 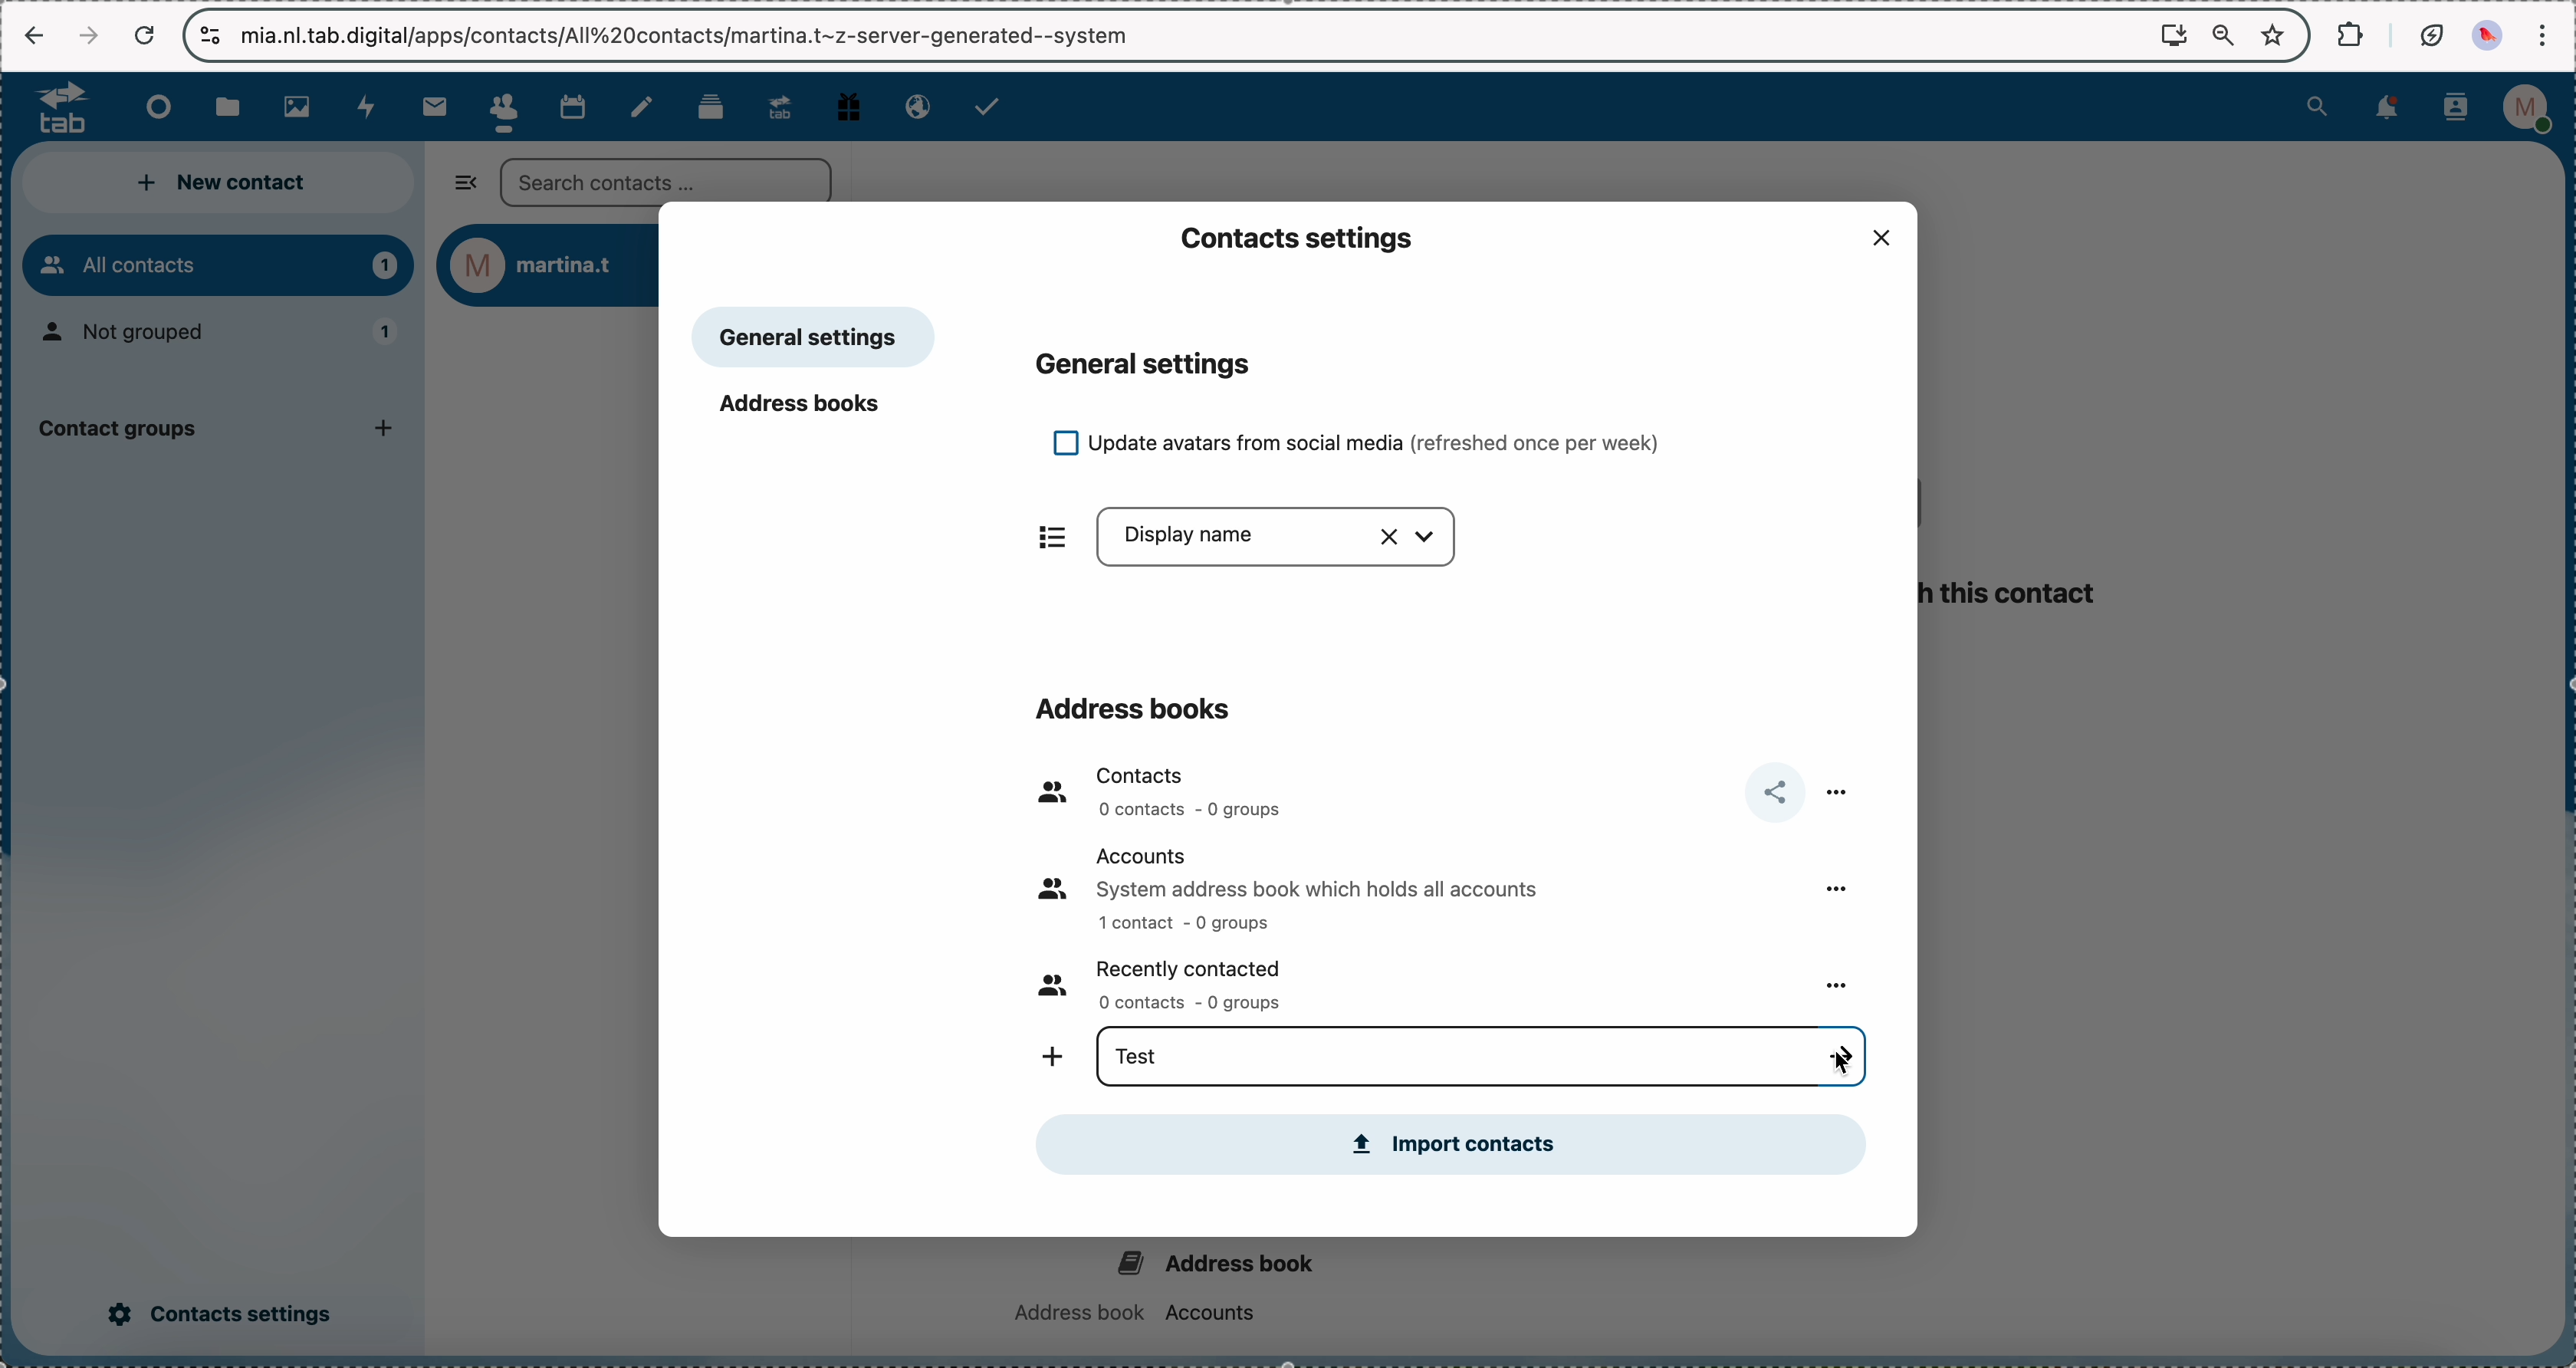 What do you see at coordinates (571, 105) in the screenshot?
I see `calendar` at bounding box center [571, 105].